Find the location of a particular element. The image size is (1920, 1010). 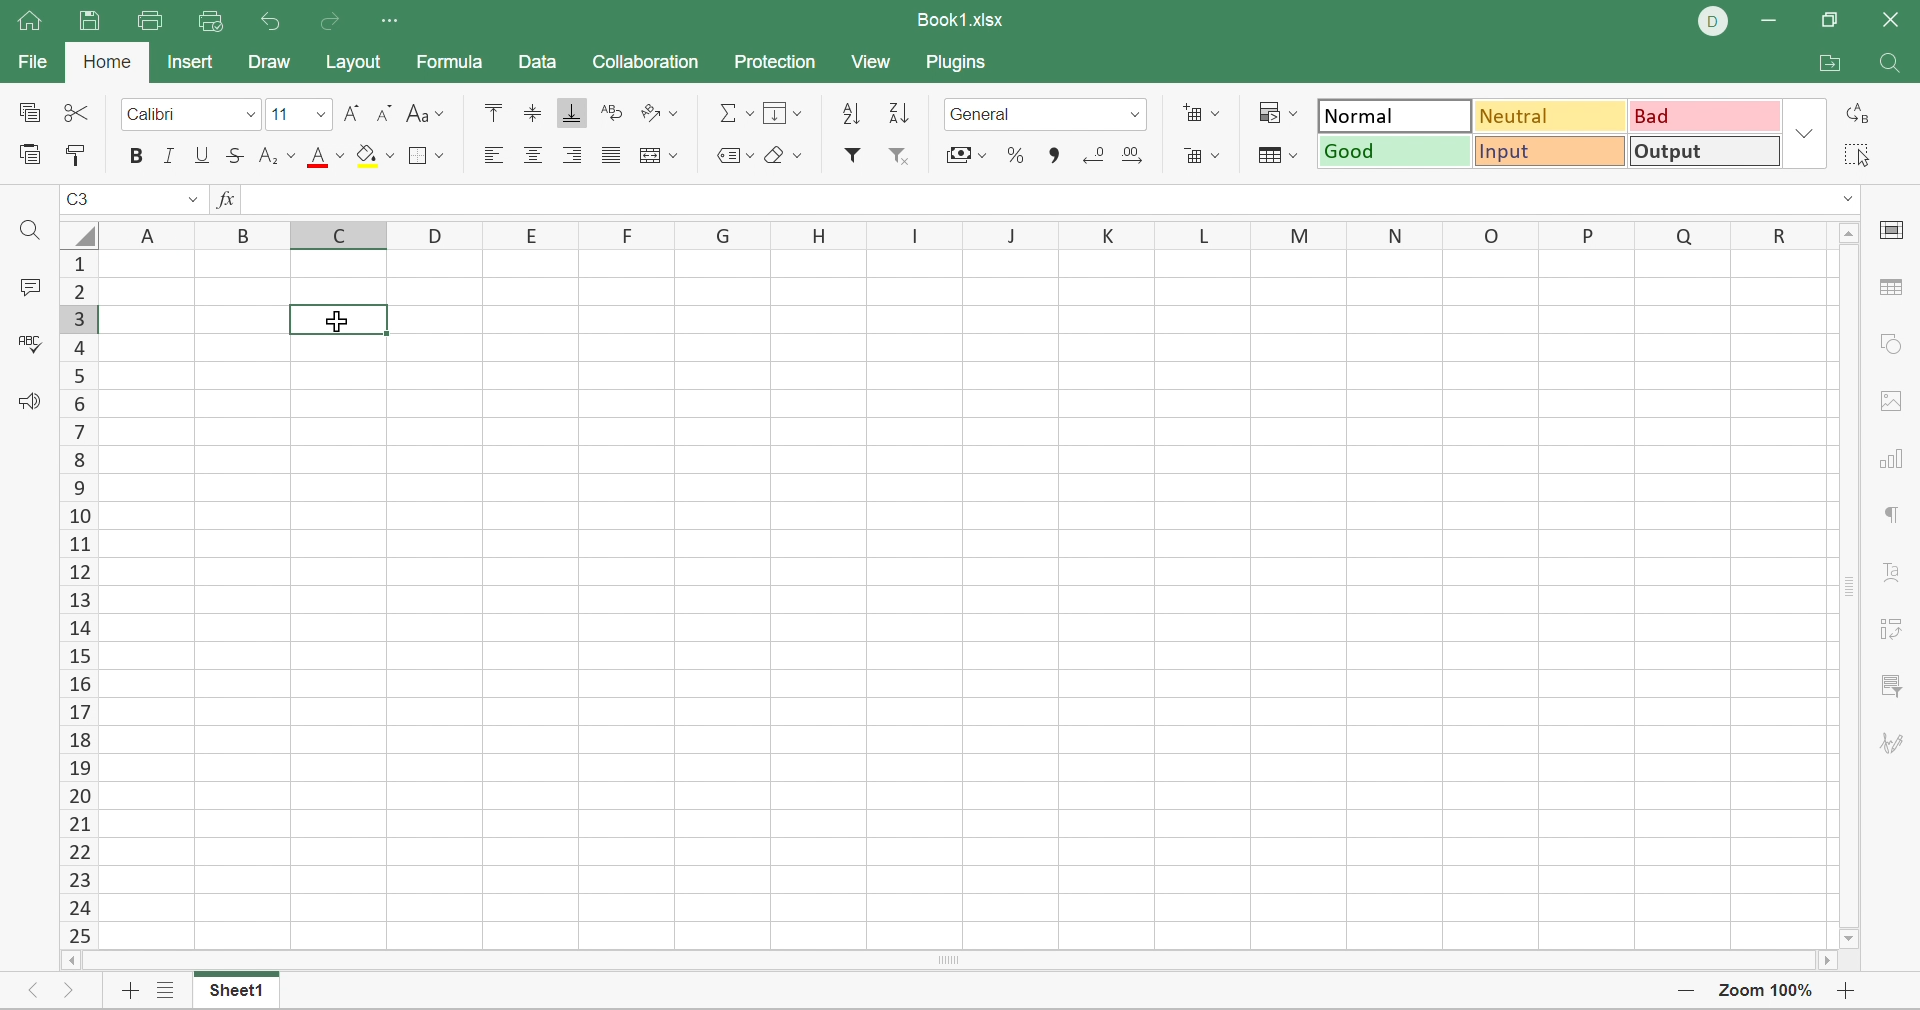

Scroll Up is located at coordinates (1851, 237).